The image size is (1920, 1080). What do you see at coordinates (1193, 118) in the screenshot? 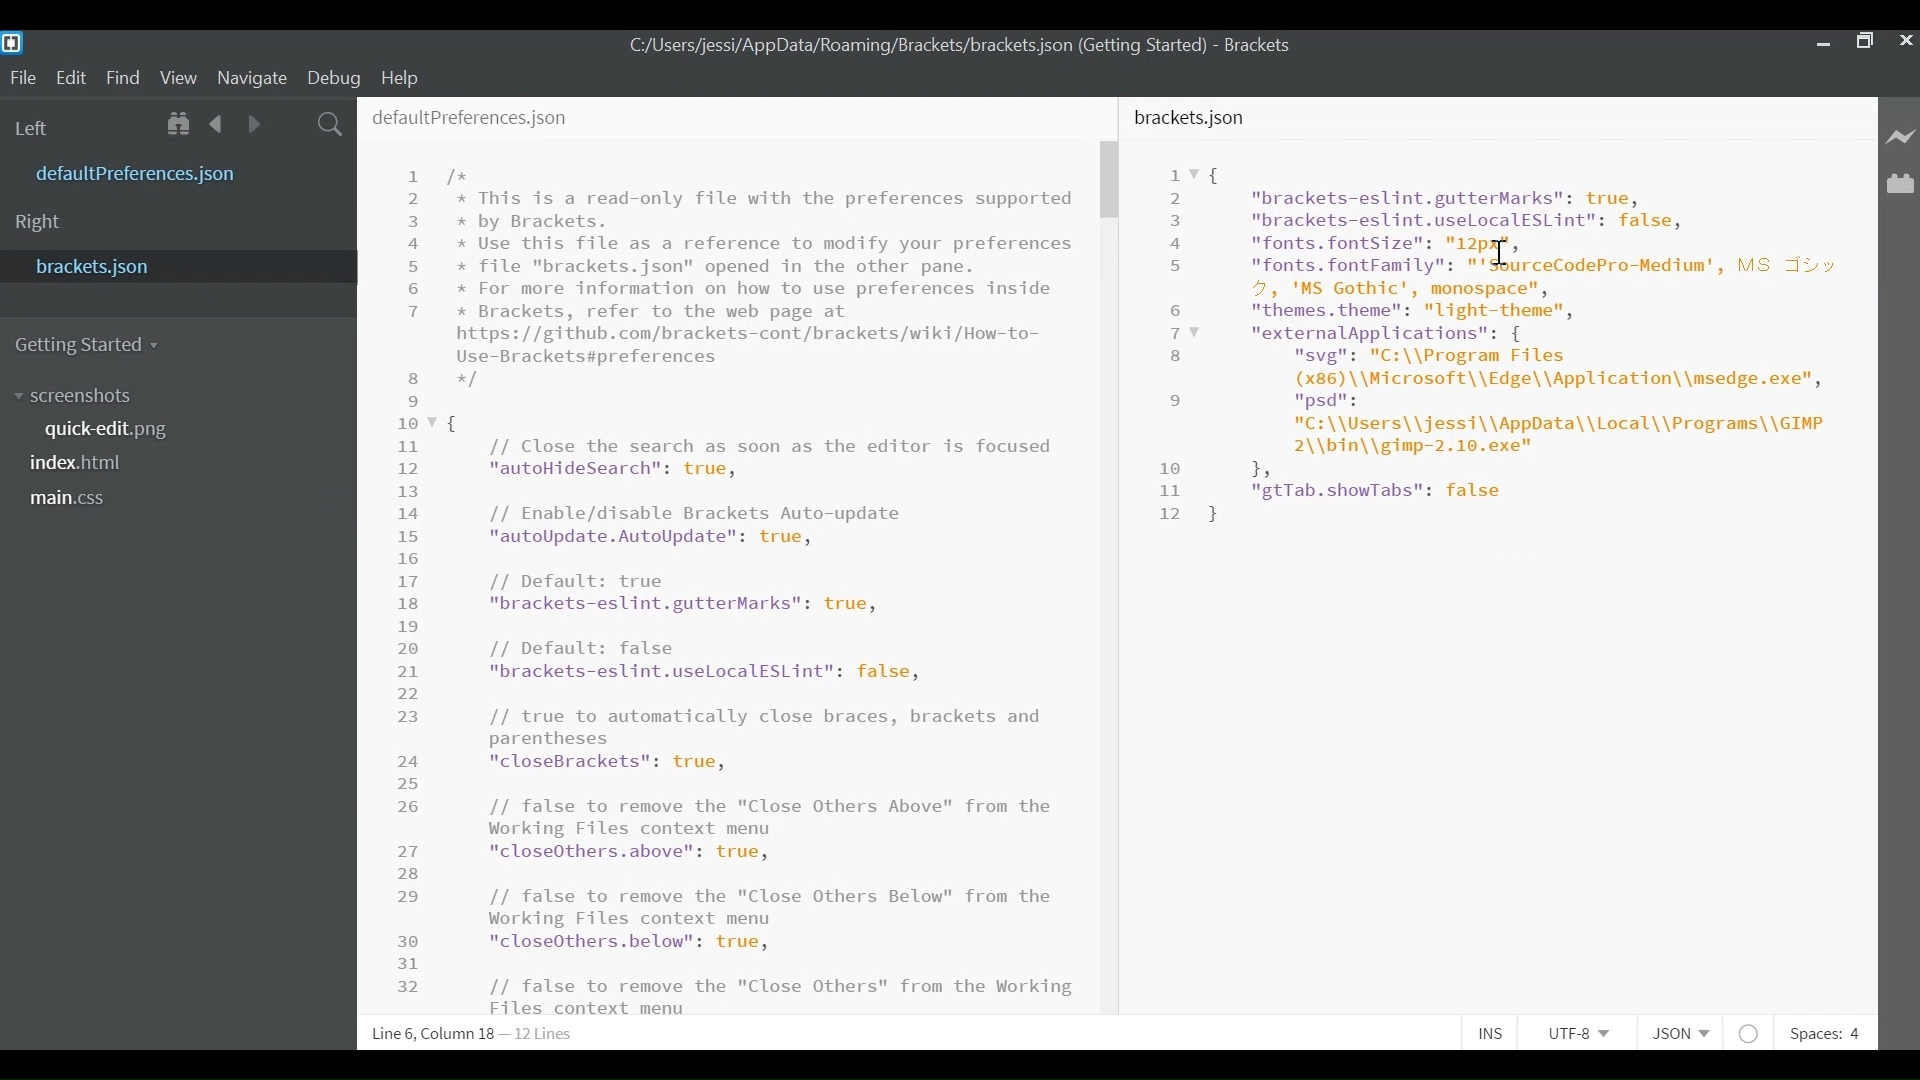
I see `bracket.json` at bounding box center [1193, 118].